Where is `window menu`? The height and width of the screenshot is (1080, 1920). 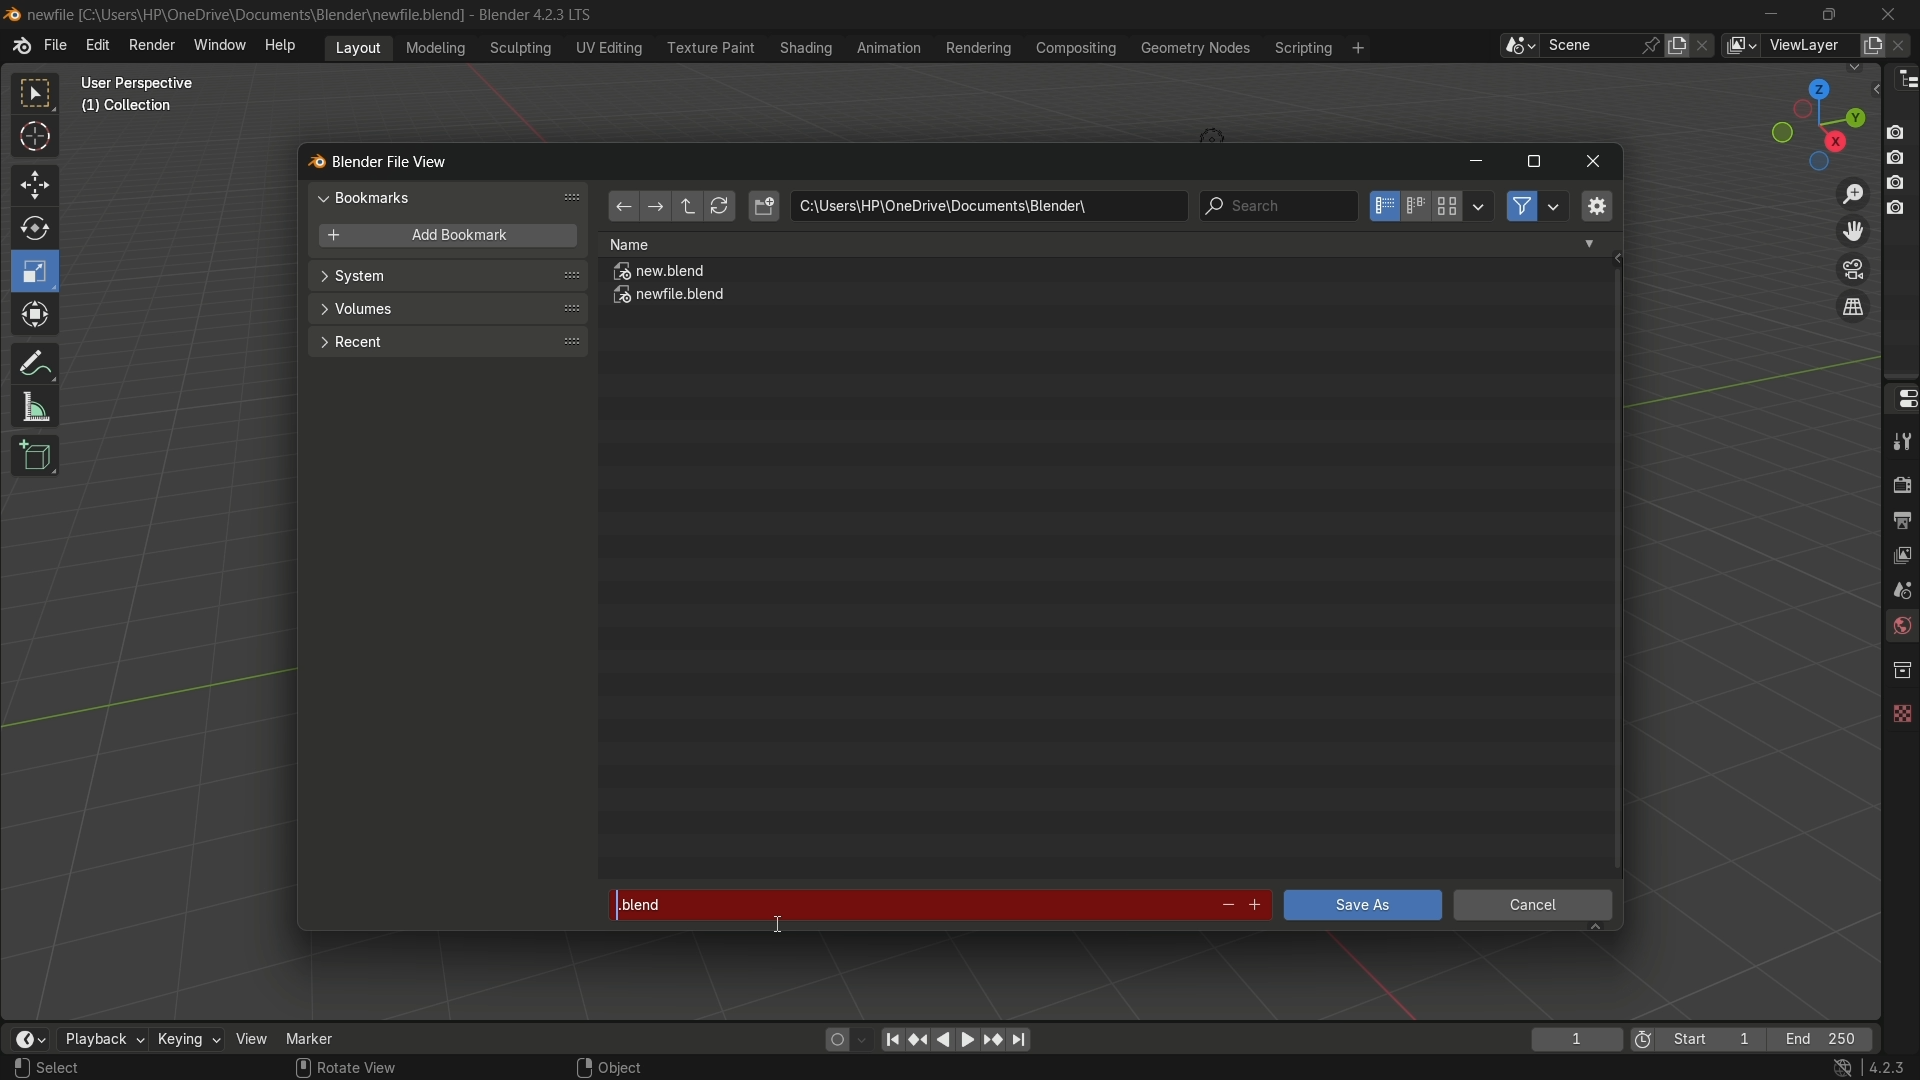 window menu is located at coordinates (221, 47).